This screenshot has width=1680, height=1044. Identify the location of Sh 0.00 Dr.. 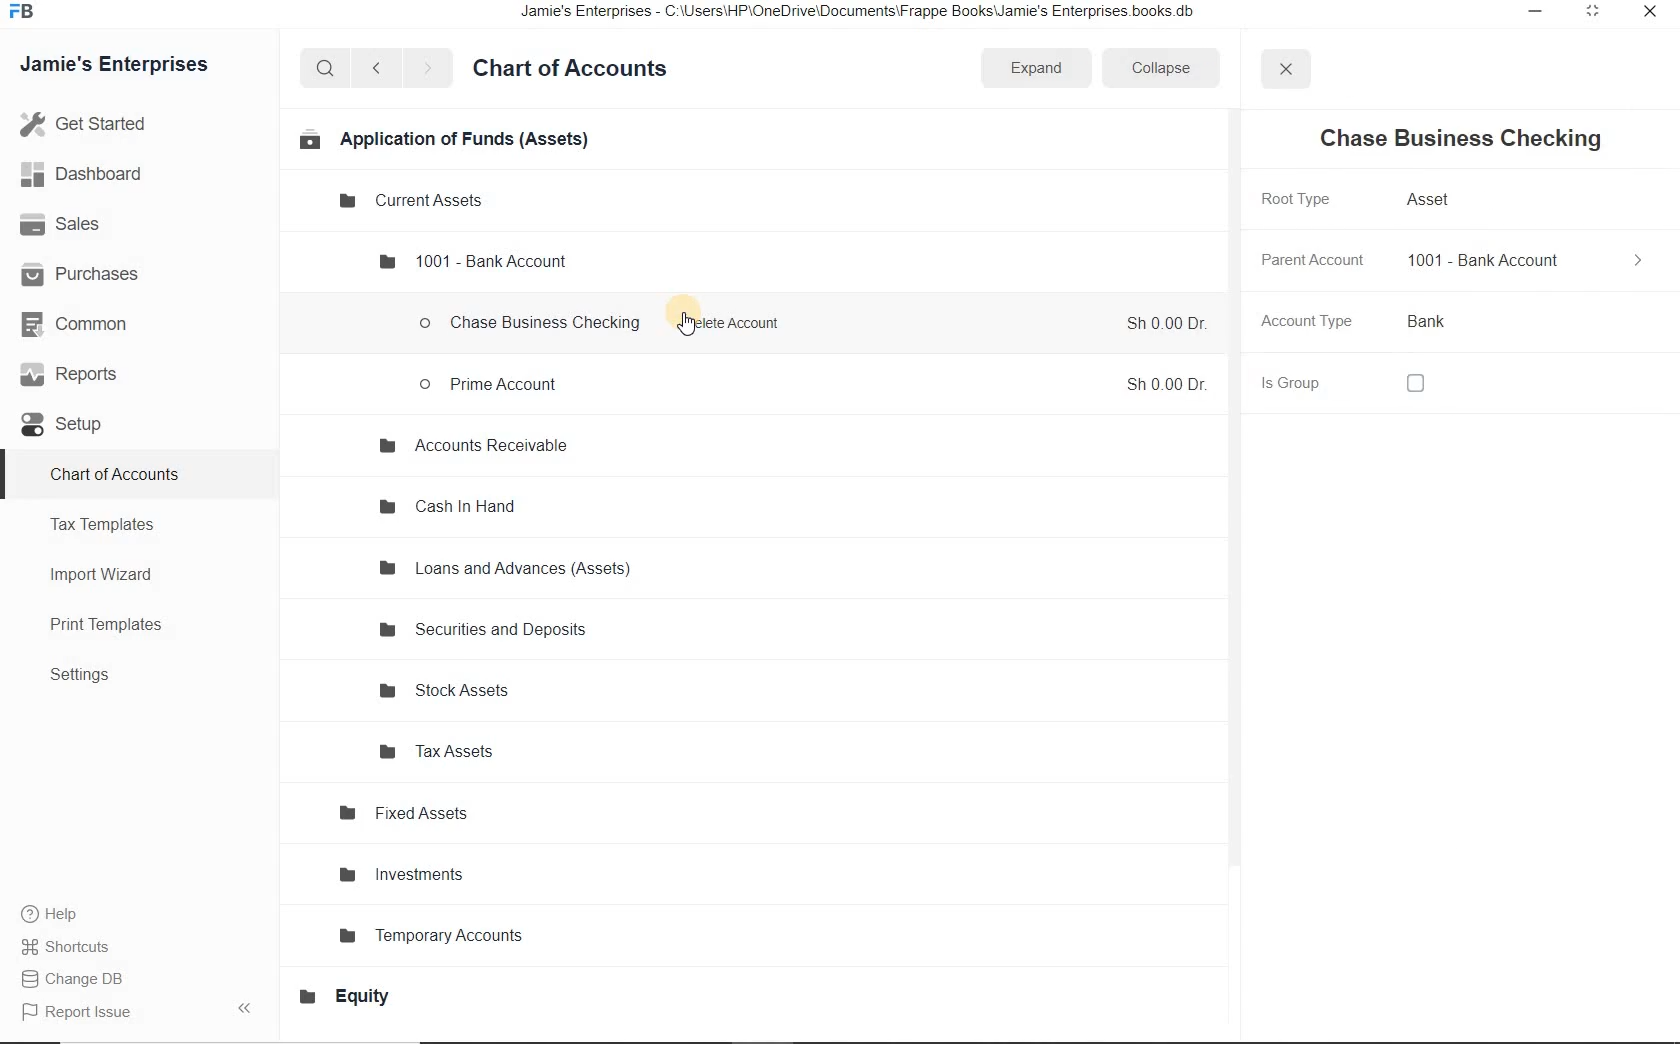
(1165, 323).